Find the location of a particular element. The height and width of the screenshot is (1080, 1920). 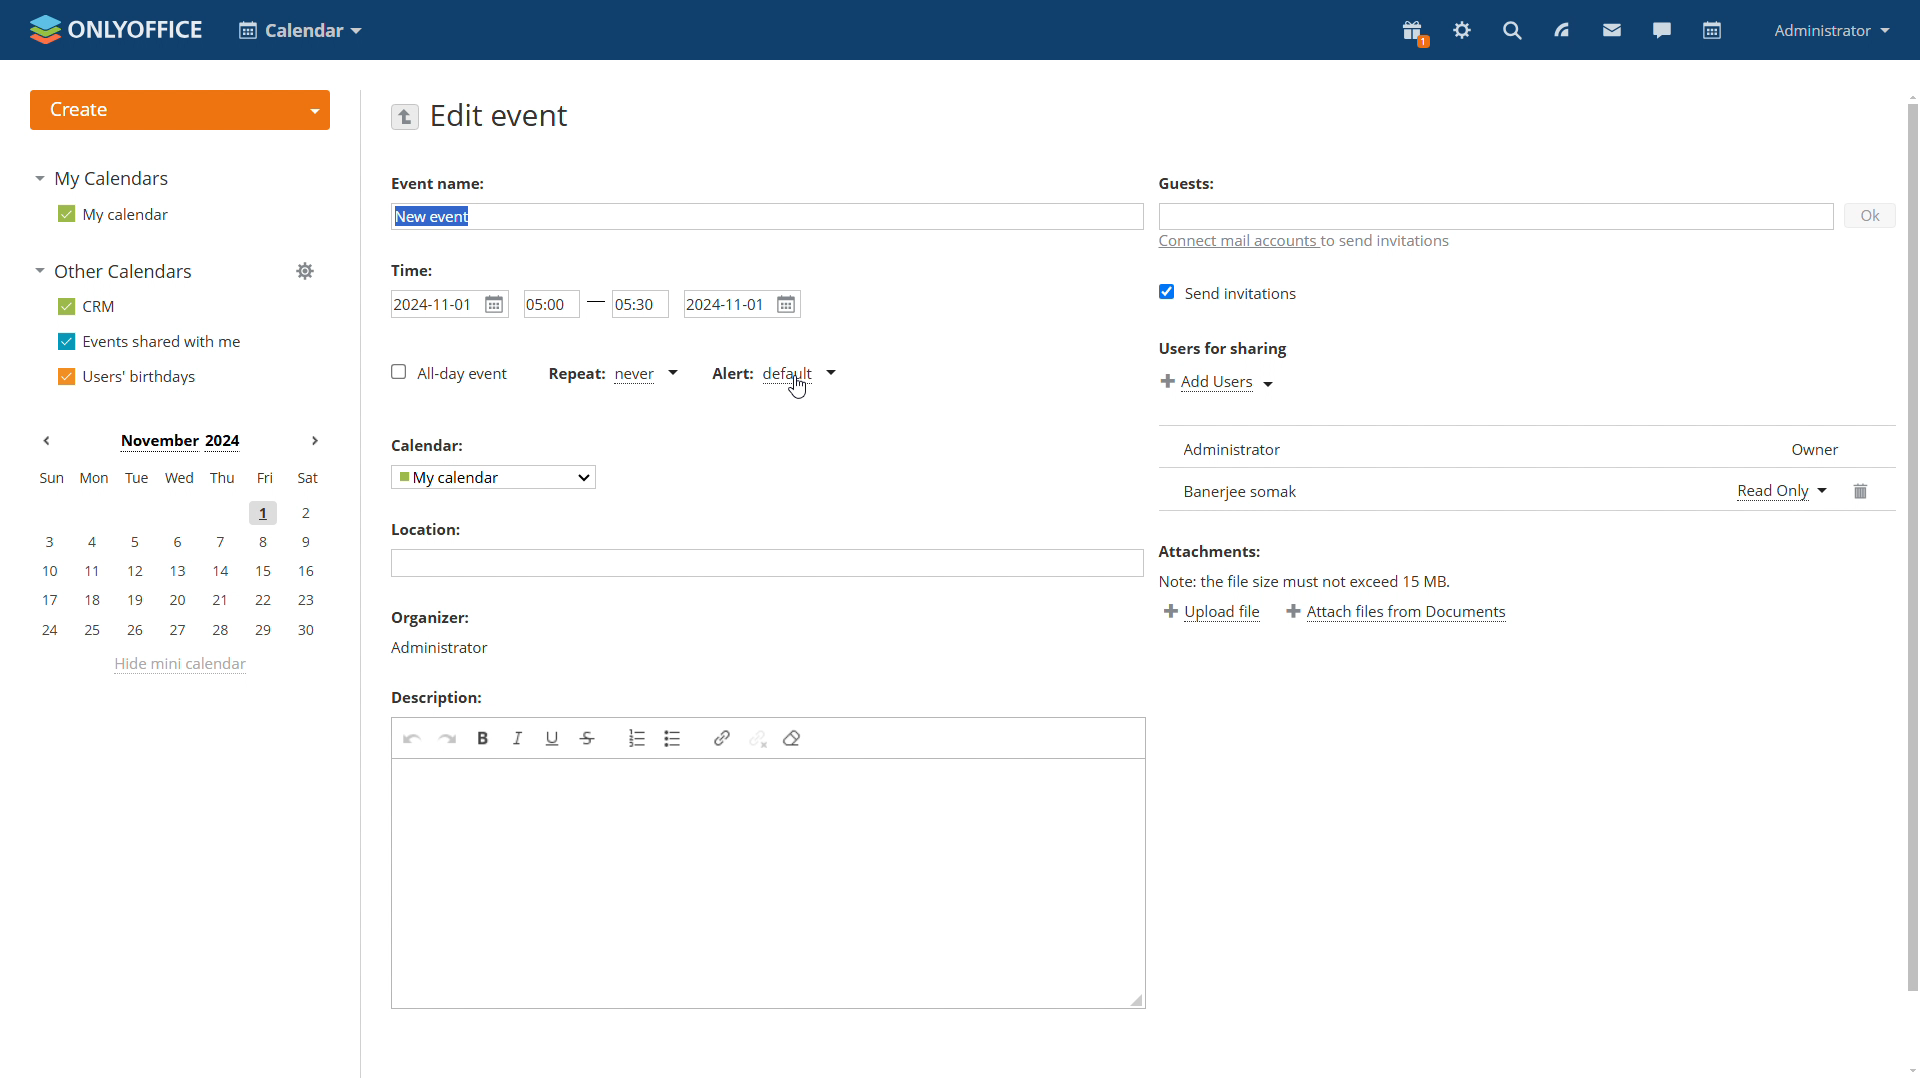

my calendar is located at coordinates (116, 217).